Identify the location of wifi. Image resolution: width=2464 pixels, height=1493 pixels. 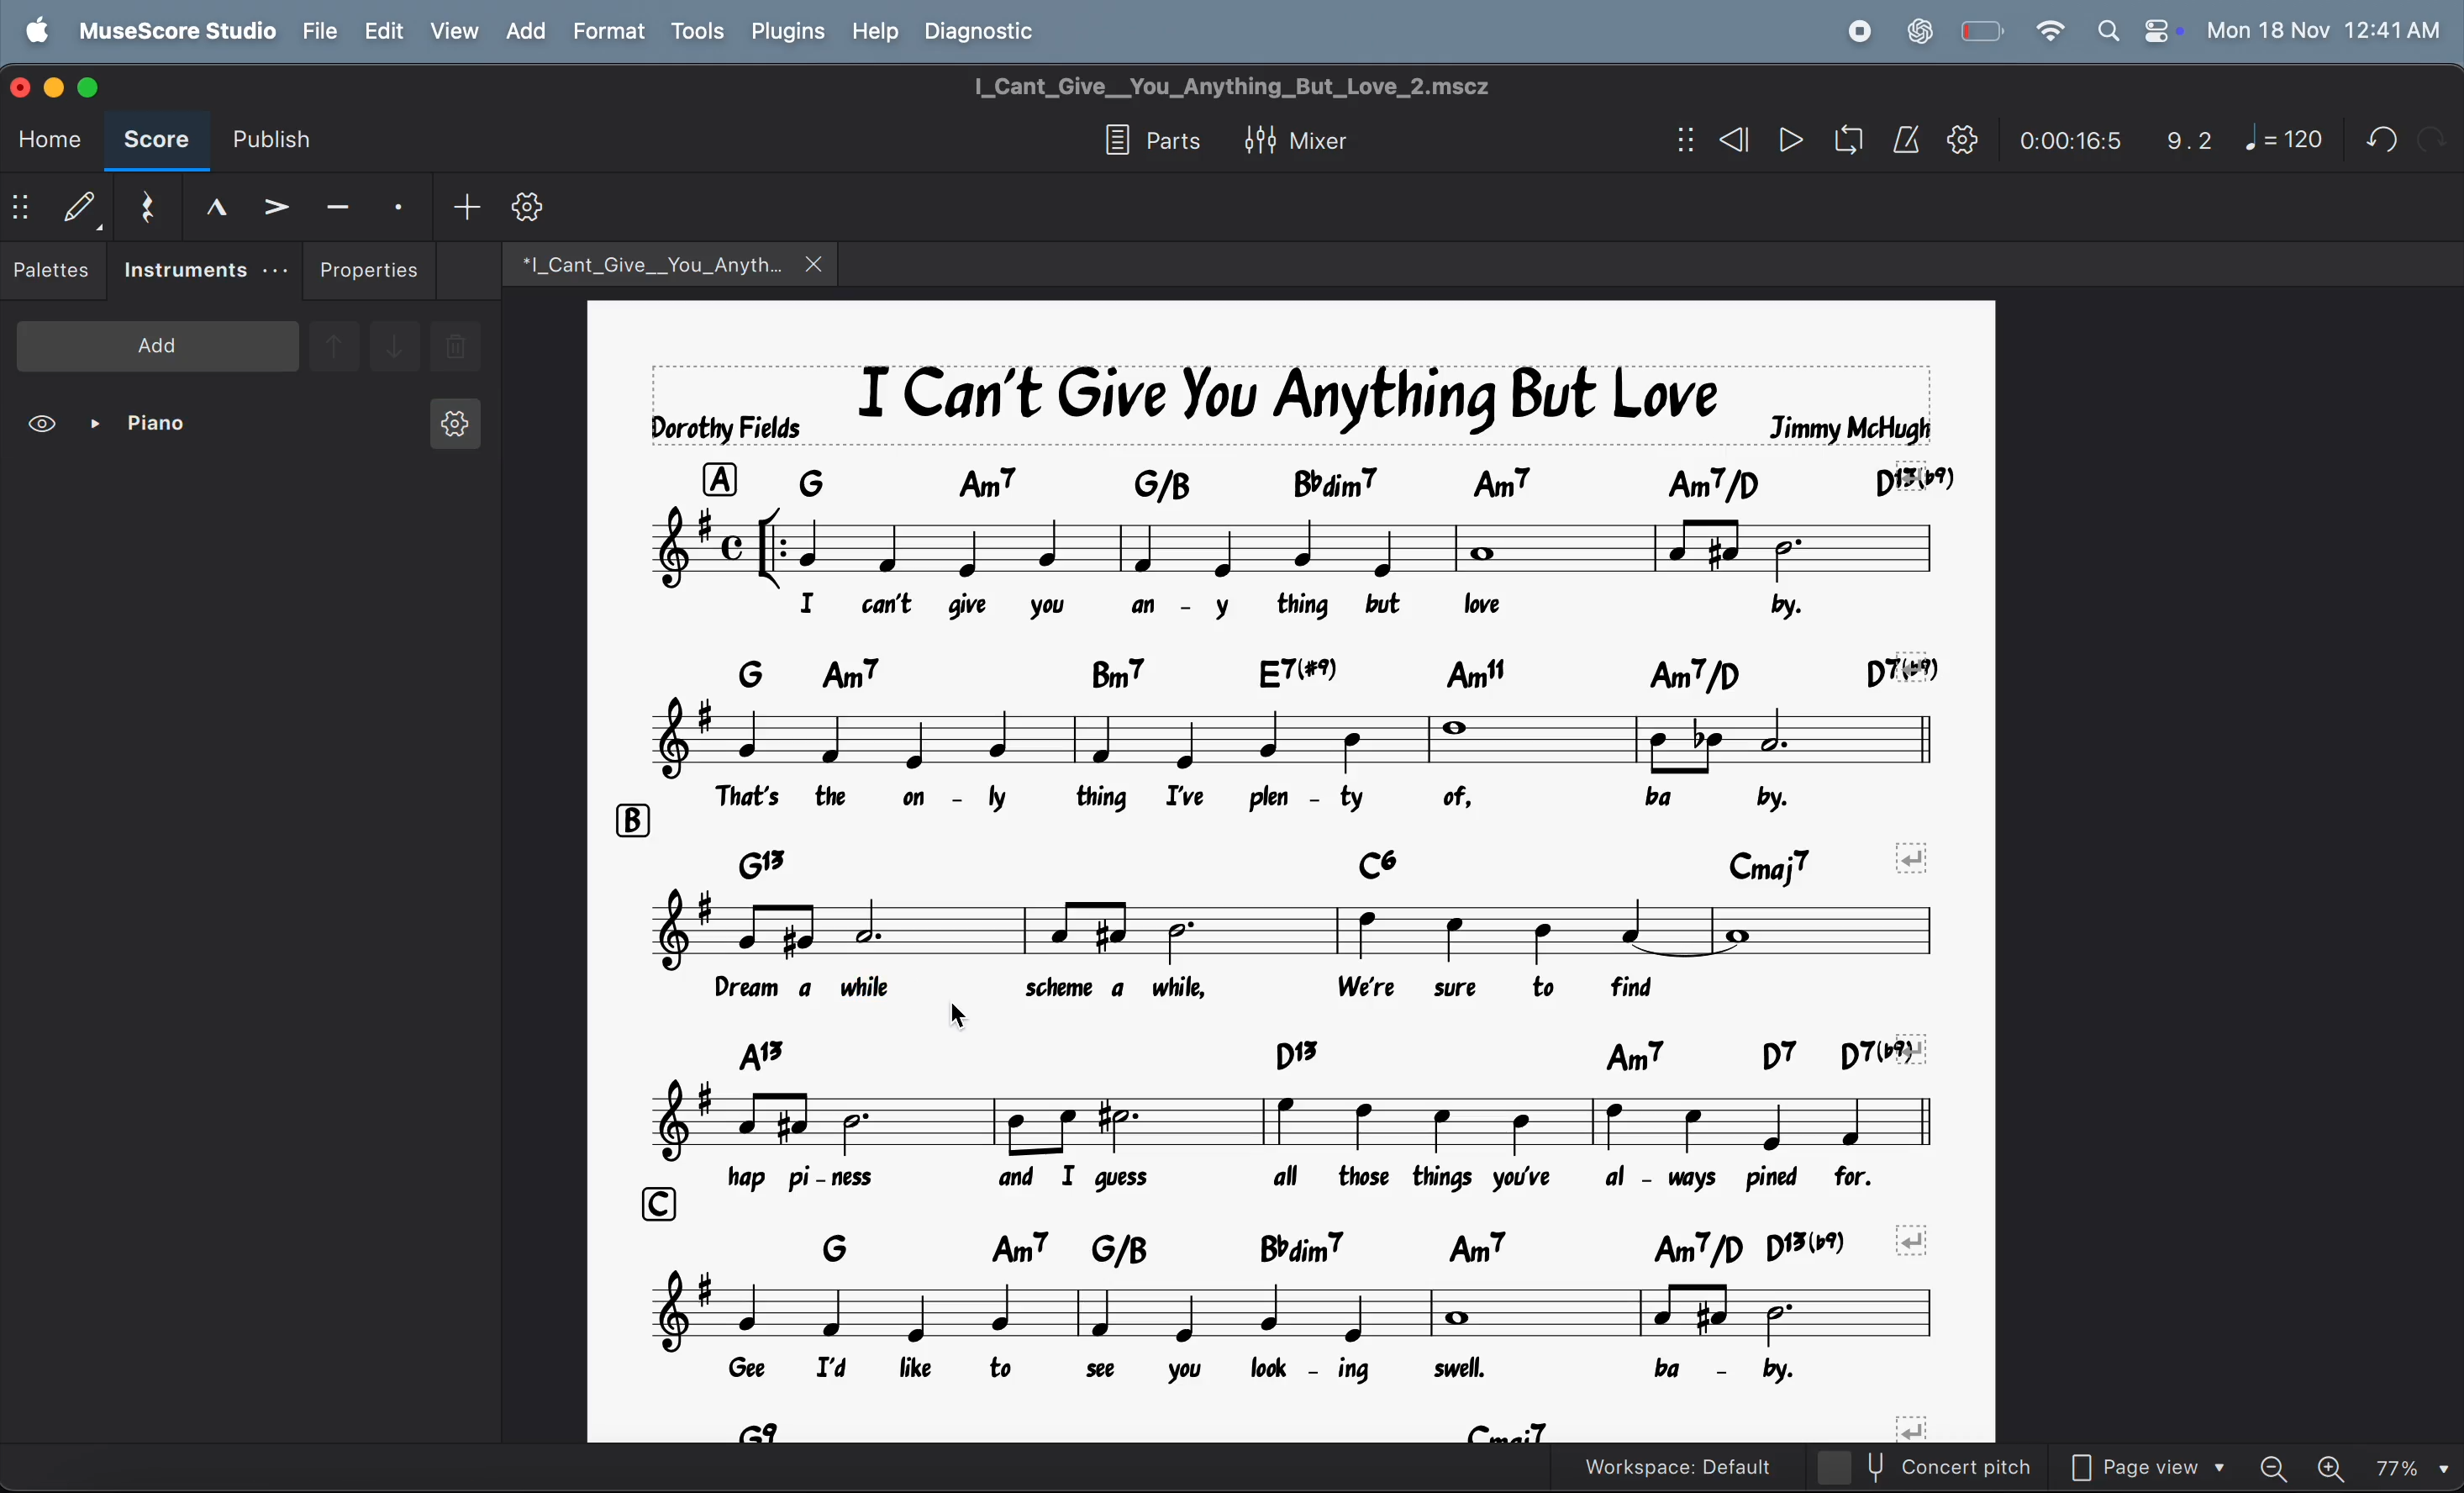
(2047, 30).